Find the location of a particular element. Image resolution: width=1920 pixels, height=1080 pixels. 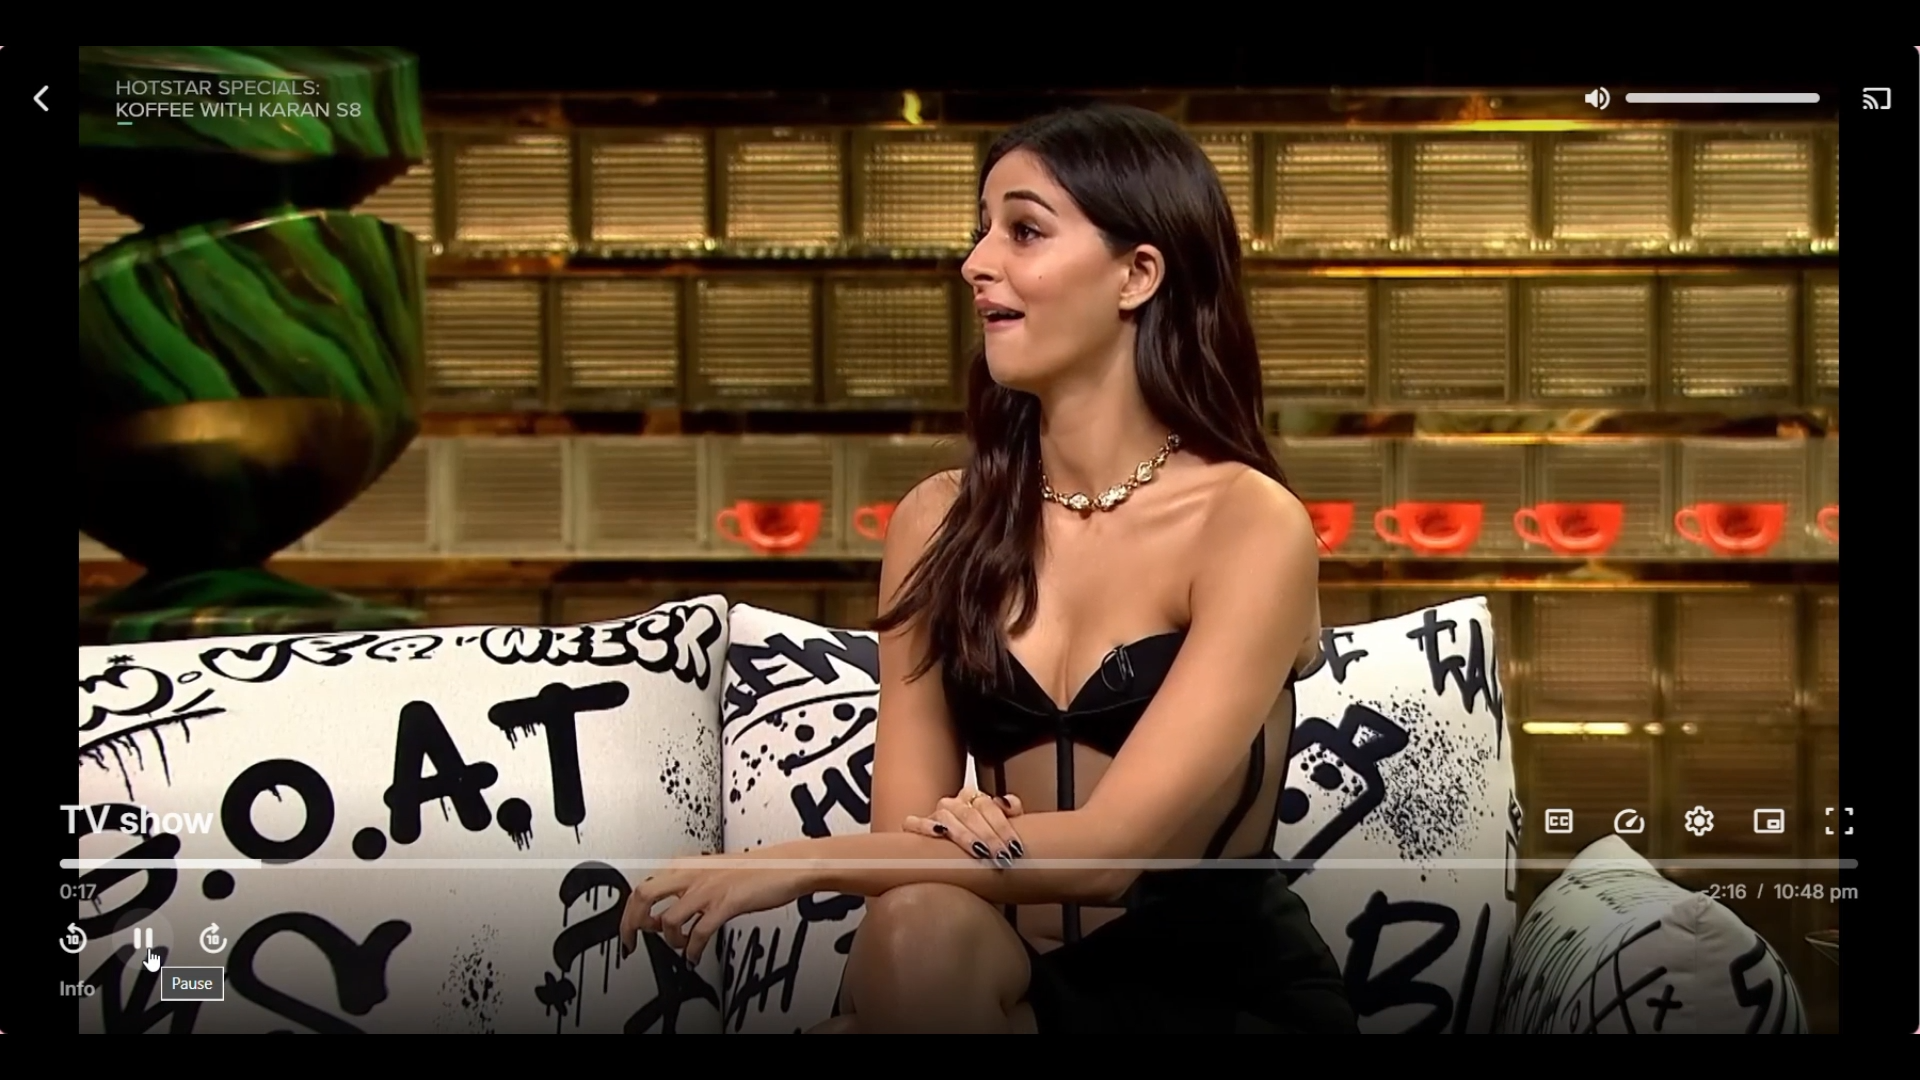

cursor is located at coordinates (158, 962).